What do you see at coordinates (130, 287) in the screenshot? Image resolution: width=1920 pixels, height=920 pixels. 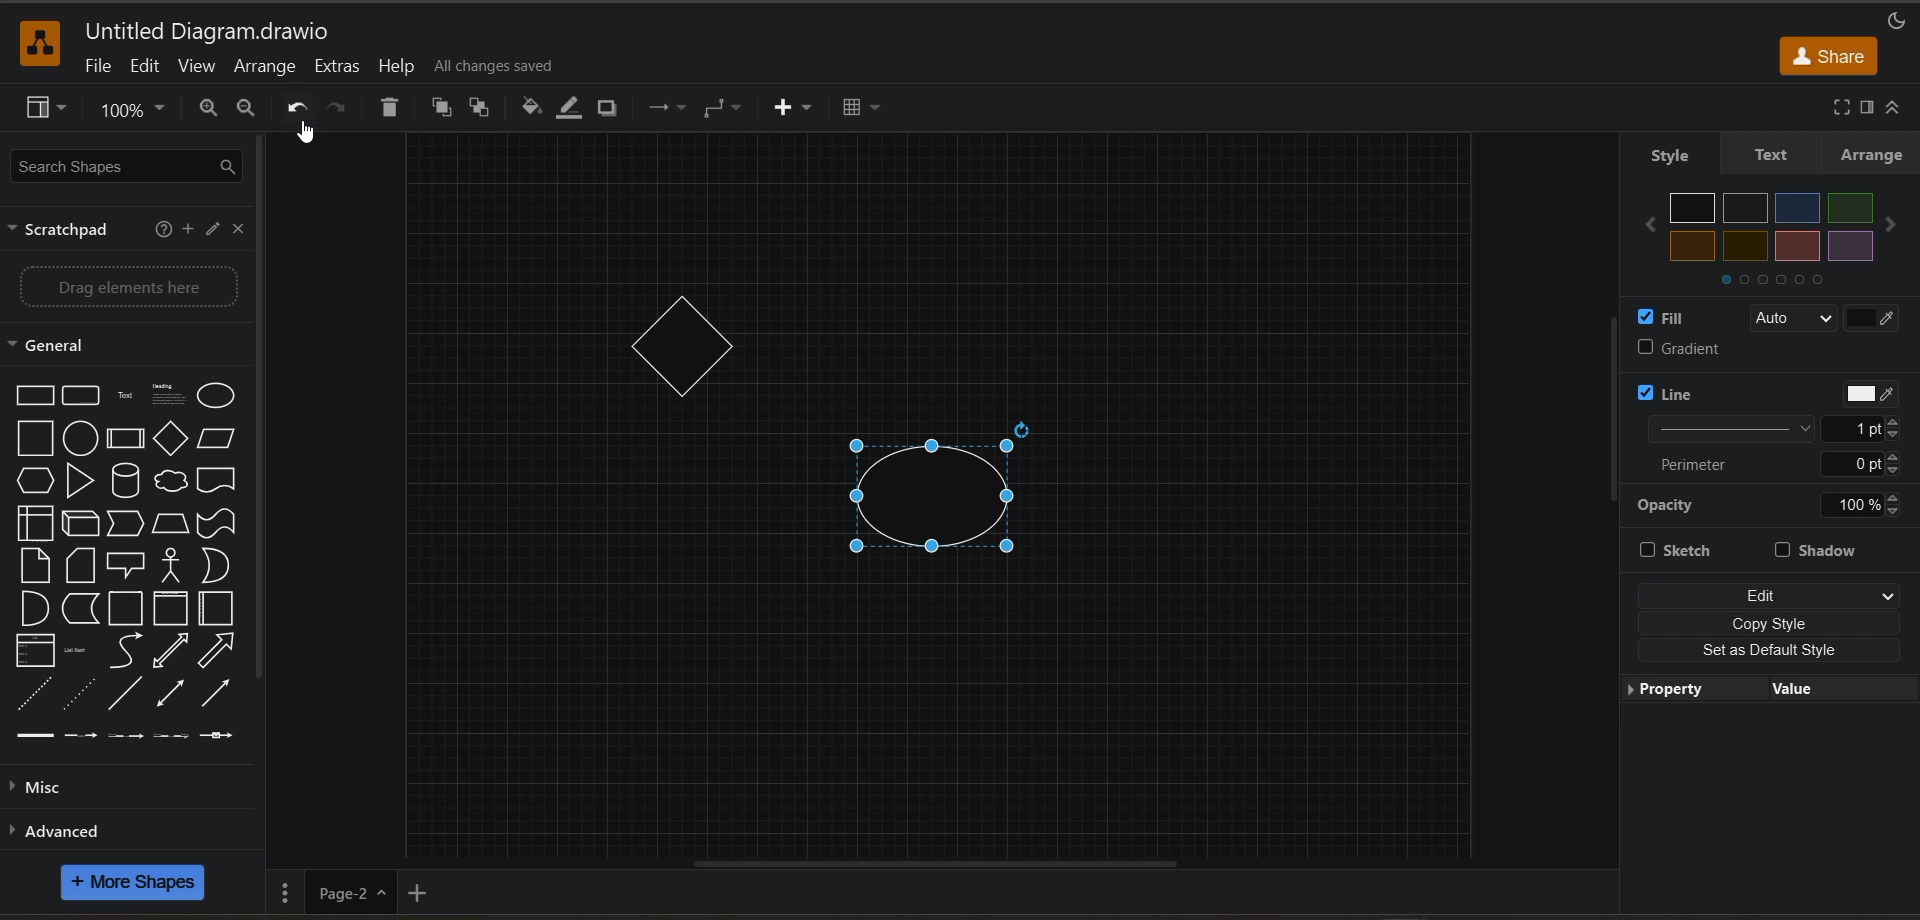 I see `Drag elements here` at bounding box center [130, 287].